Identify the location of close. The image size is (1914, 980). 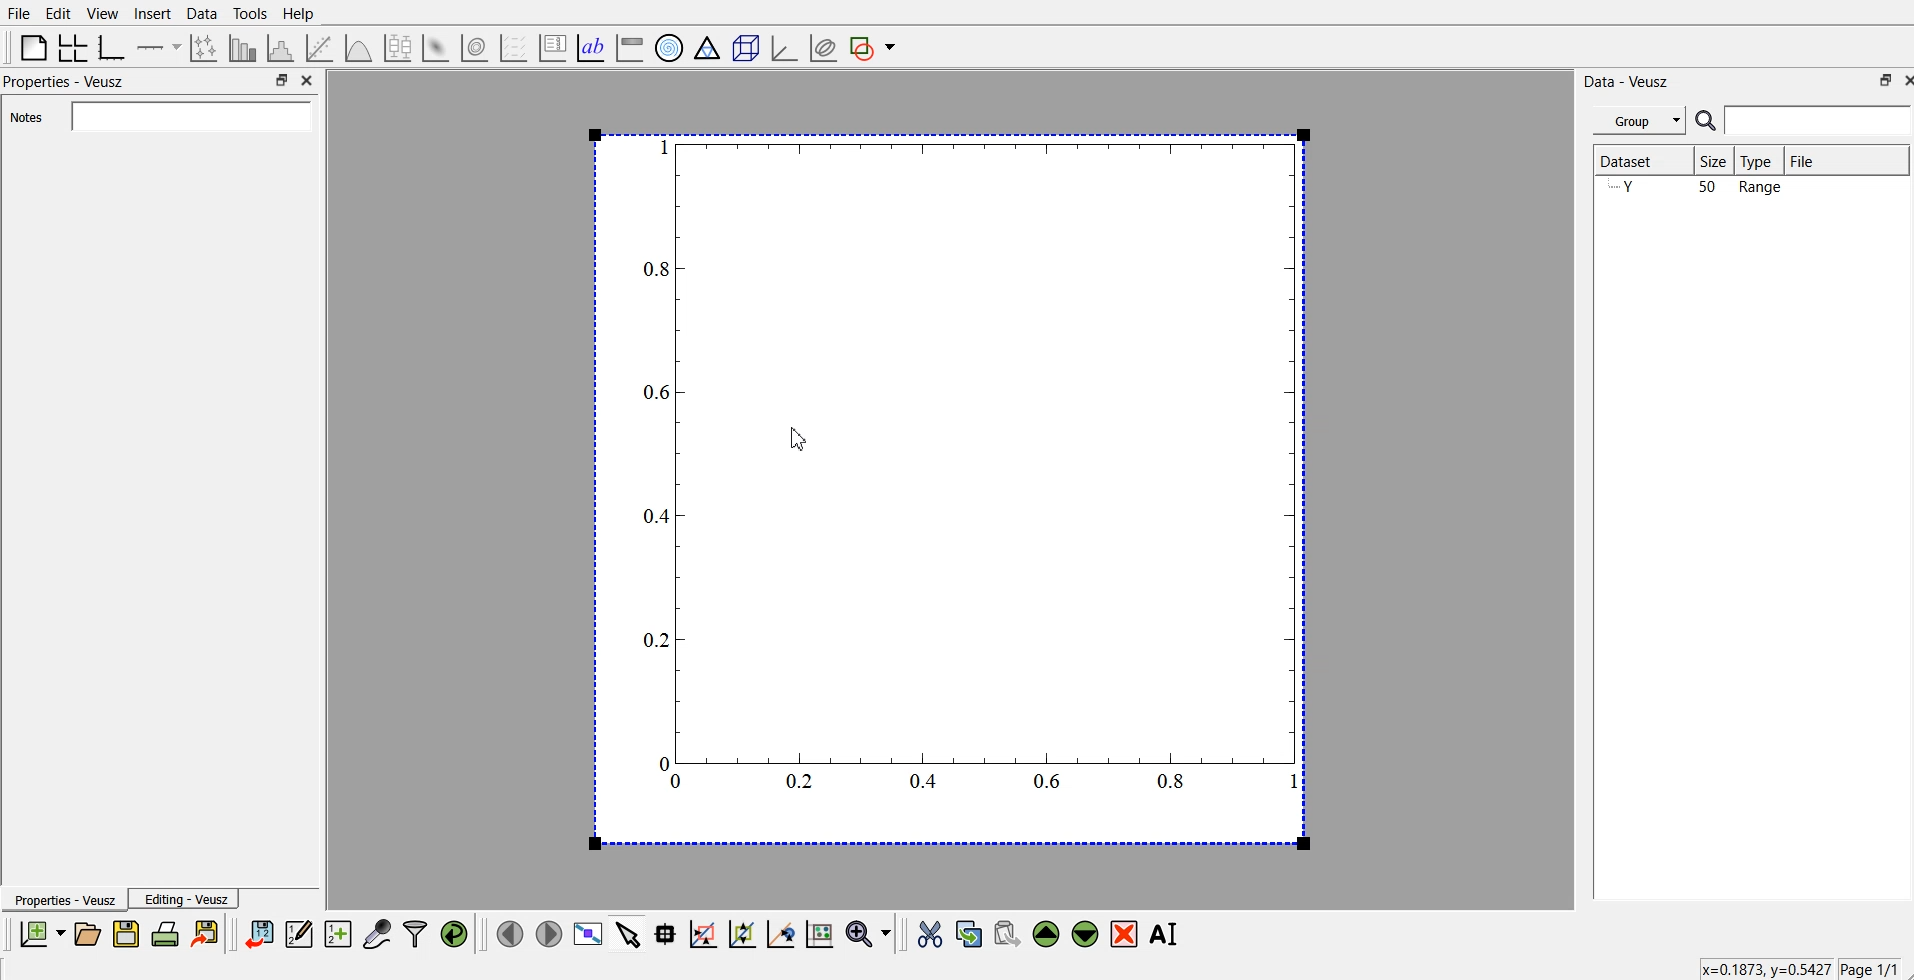
(308, 78).